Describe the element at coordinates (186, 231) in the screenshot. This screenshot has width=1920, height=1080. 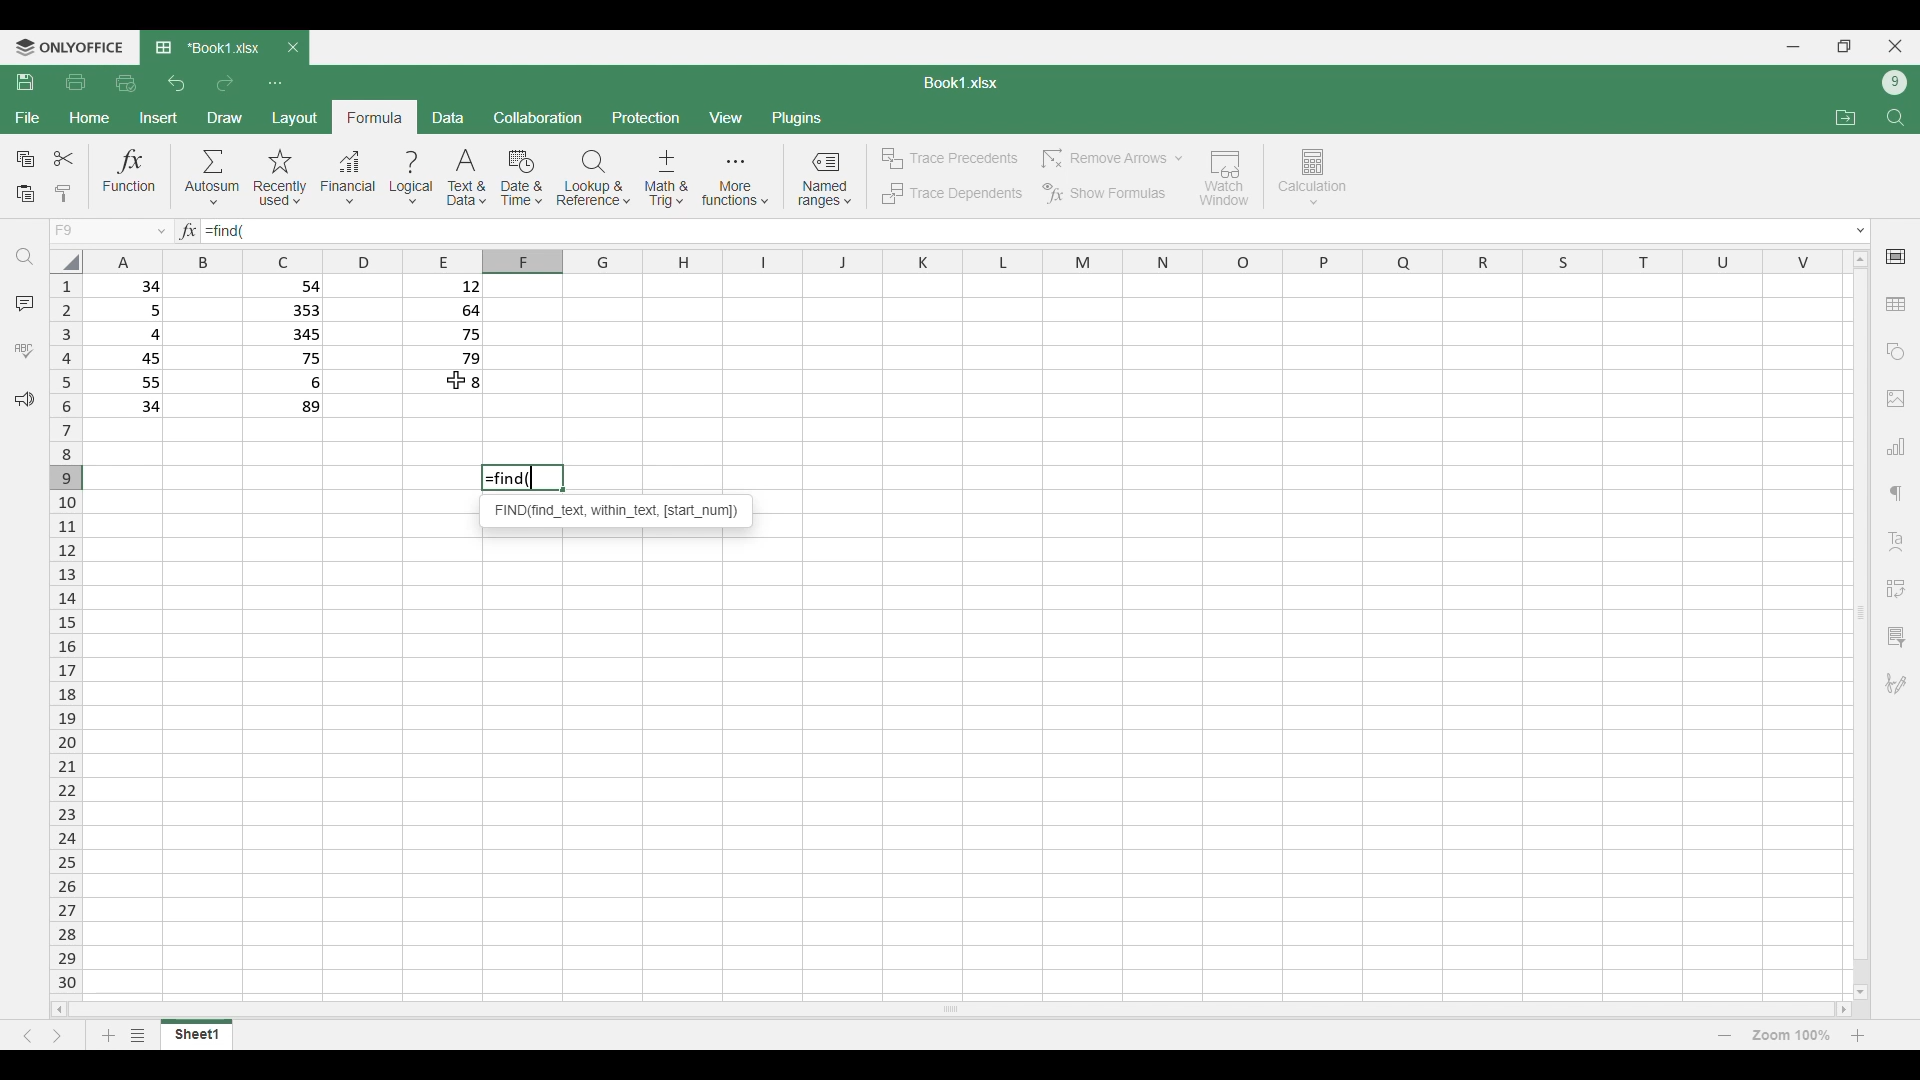
I see `Indicates text box for equations ` at that location.